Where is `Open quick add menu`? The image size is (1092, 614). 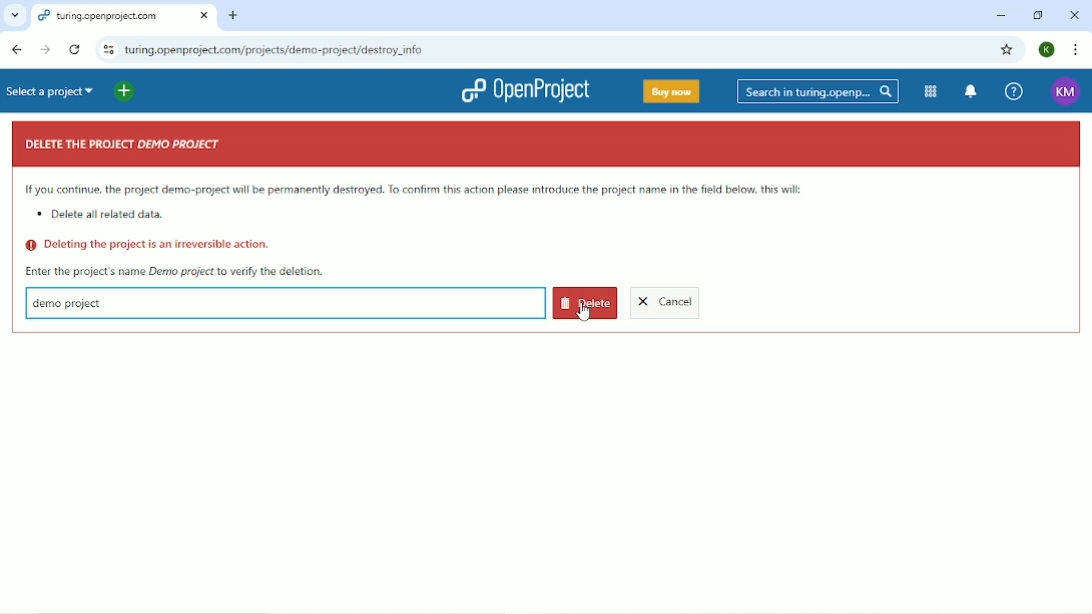
Open quick add menu is located at coordinates (161, 90).